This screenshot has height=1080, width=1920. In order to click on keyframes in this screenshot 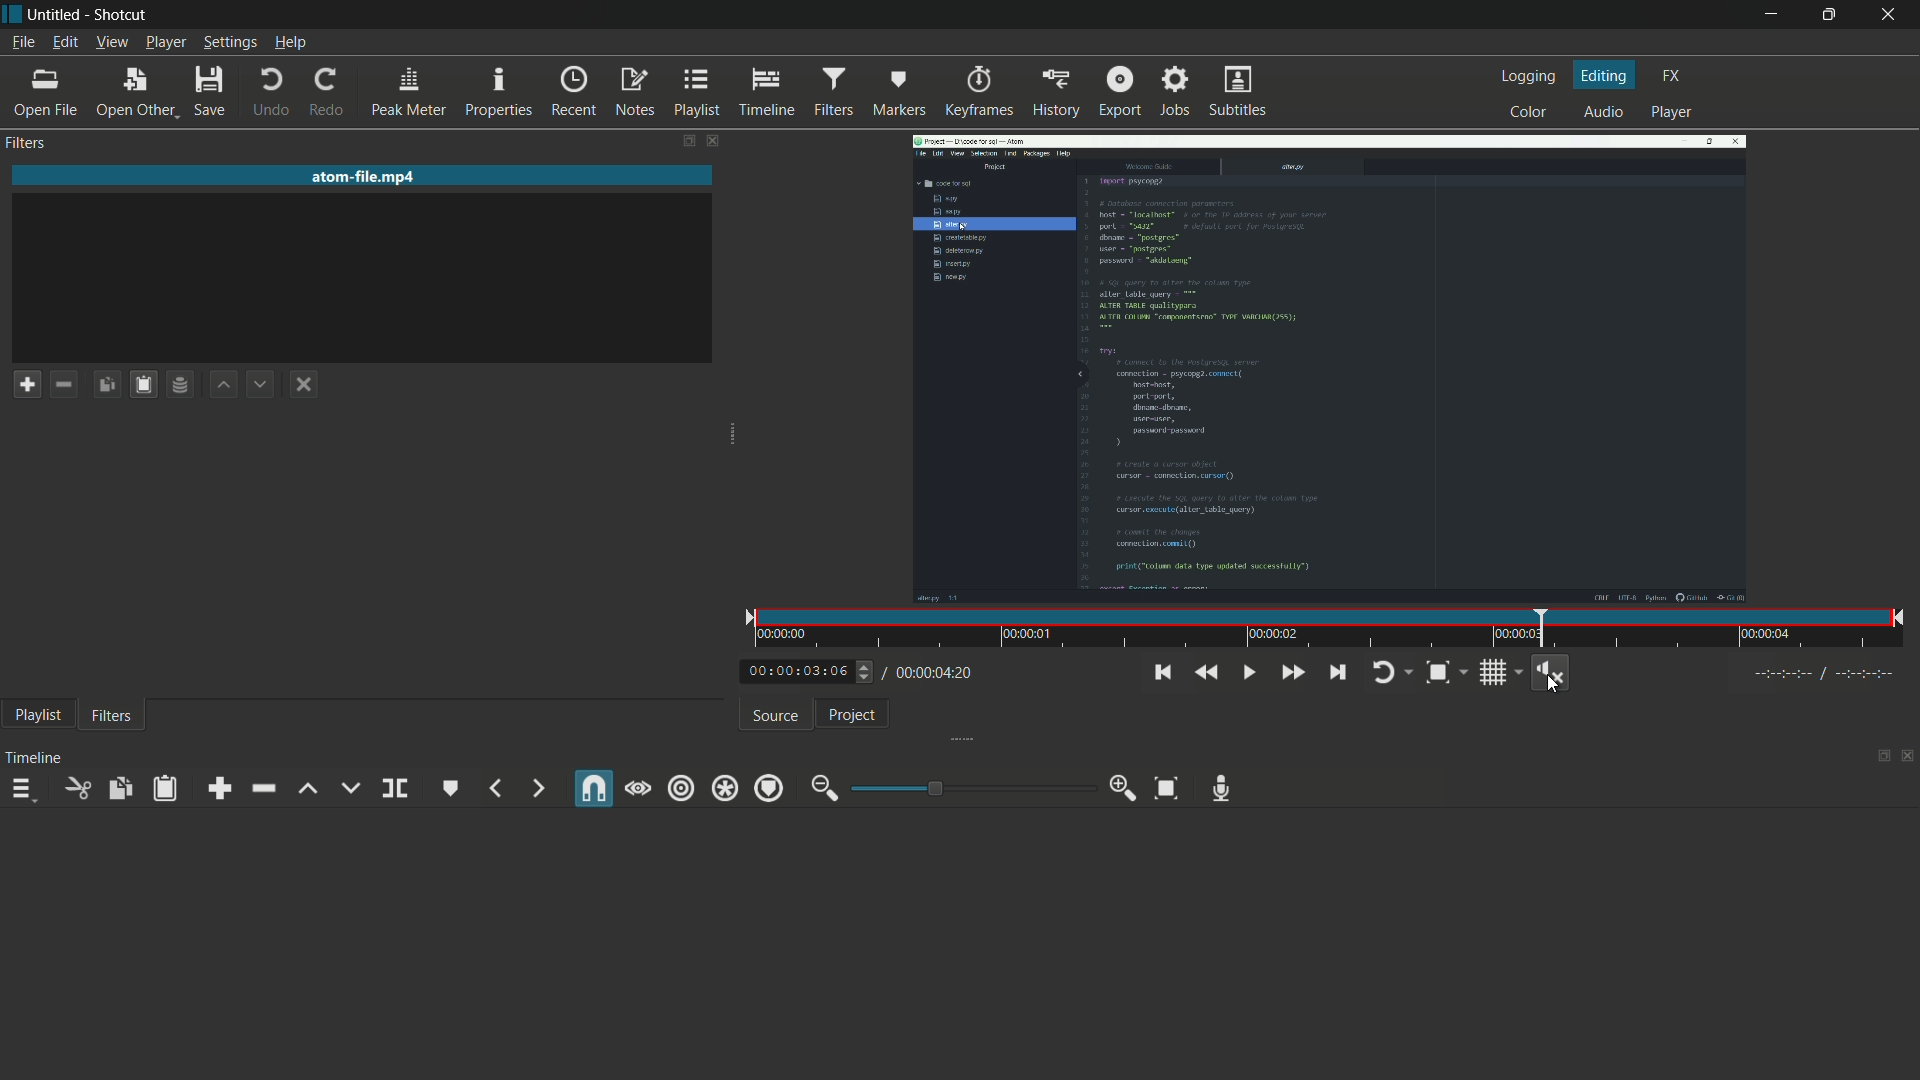, I will do `click(979, 93)`.